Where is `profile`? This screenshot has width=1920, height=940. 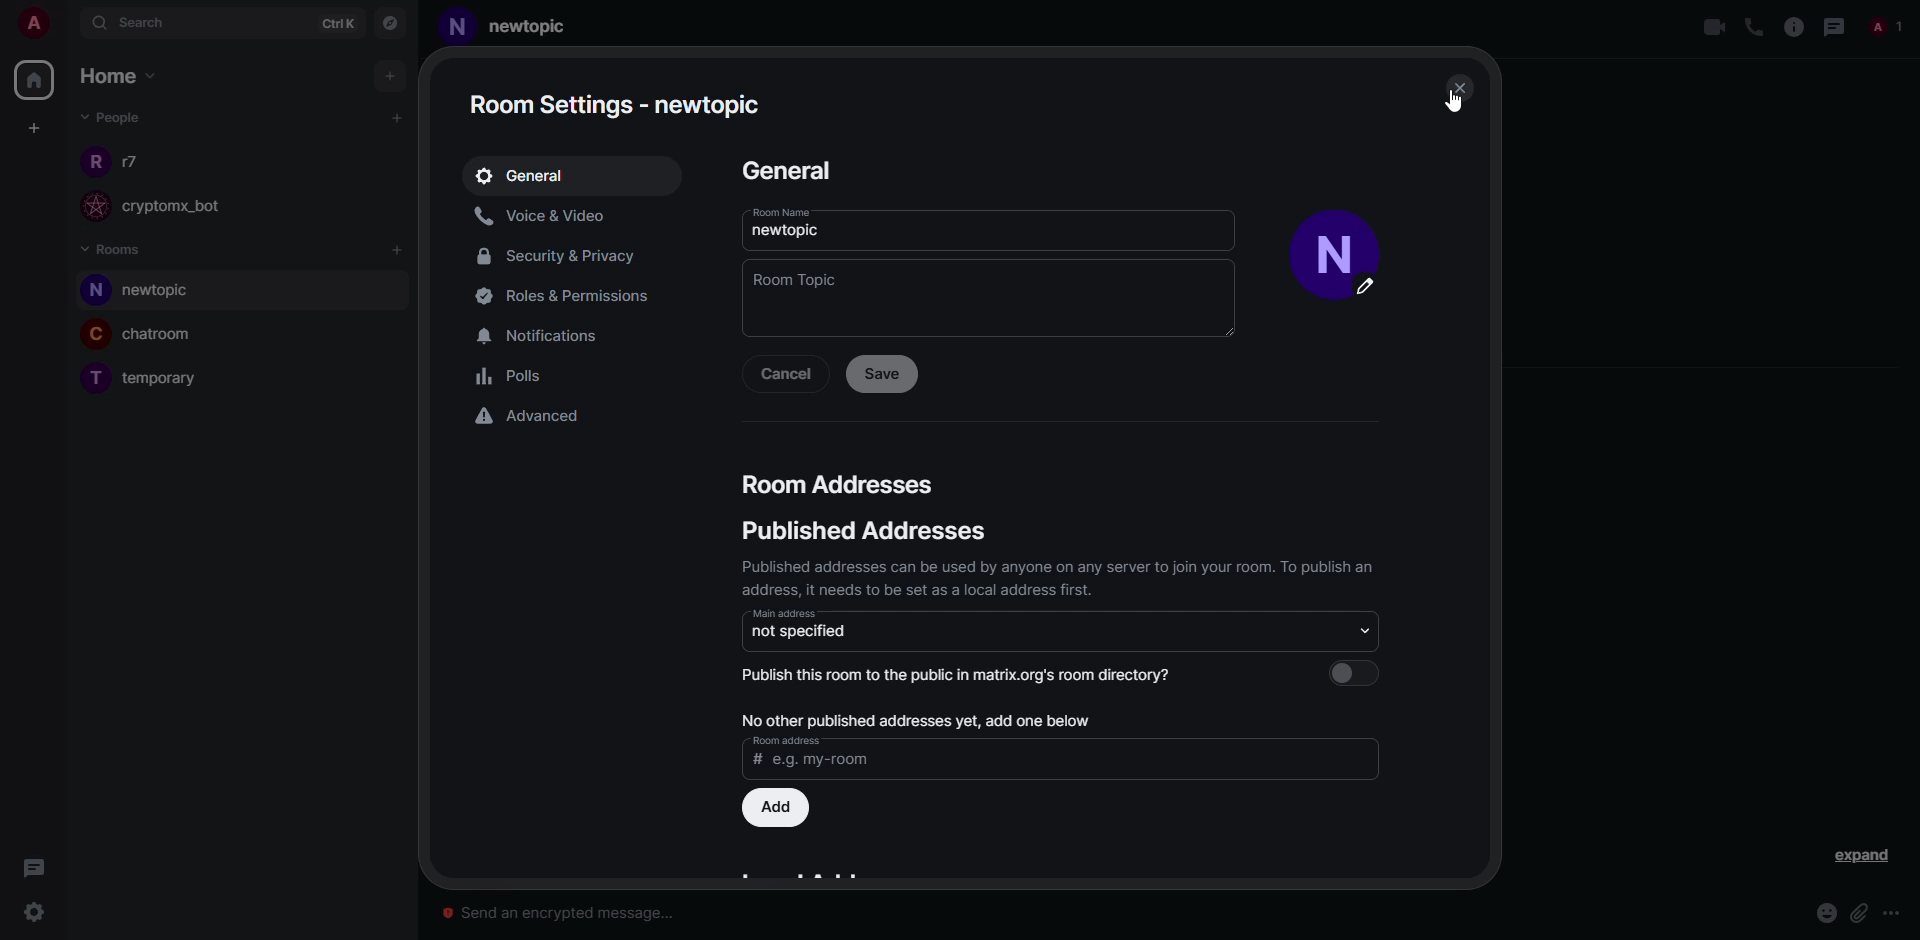 profile is located at coordinates (1328, 235).